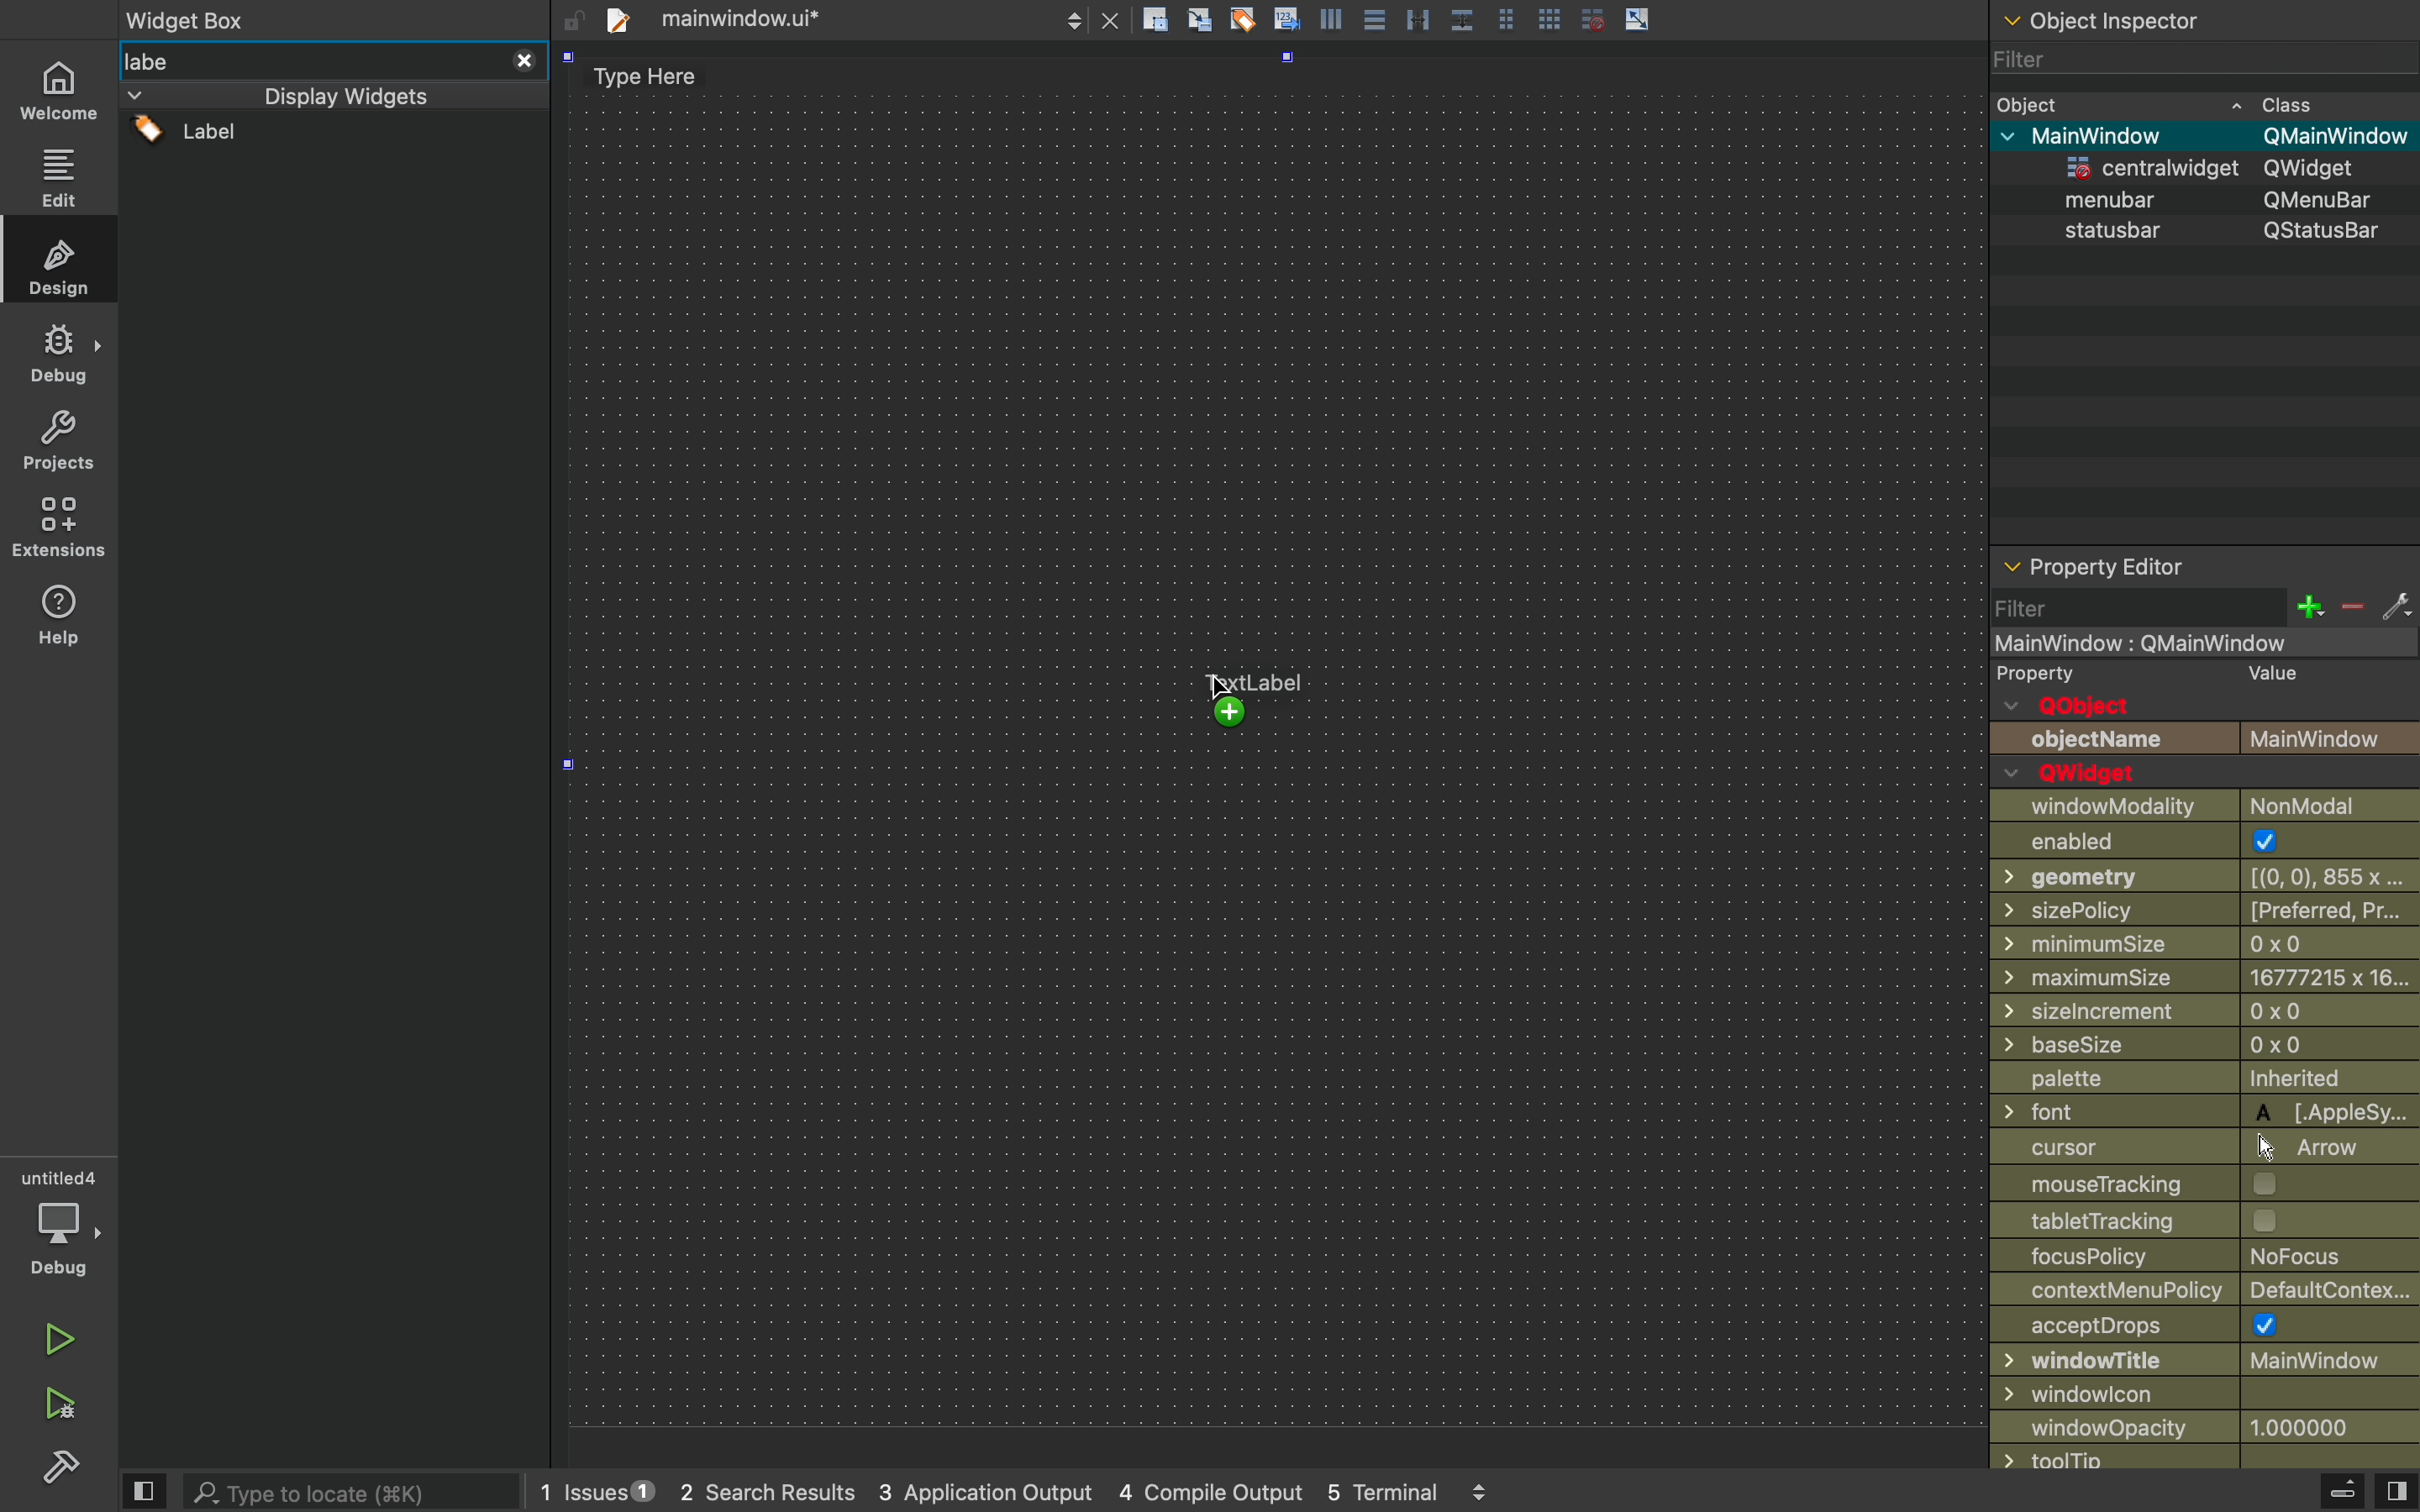  What do you see at coordinates (2206, 724) in the screenshot?
I see `objects` at bounding box center [2206, 724].